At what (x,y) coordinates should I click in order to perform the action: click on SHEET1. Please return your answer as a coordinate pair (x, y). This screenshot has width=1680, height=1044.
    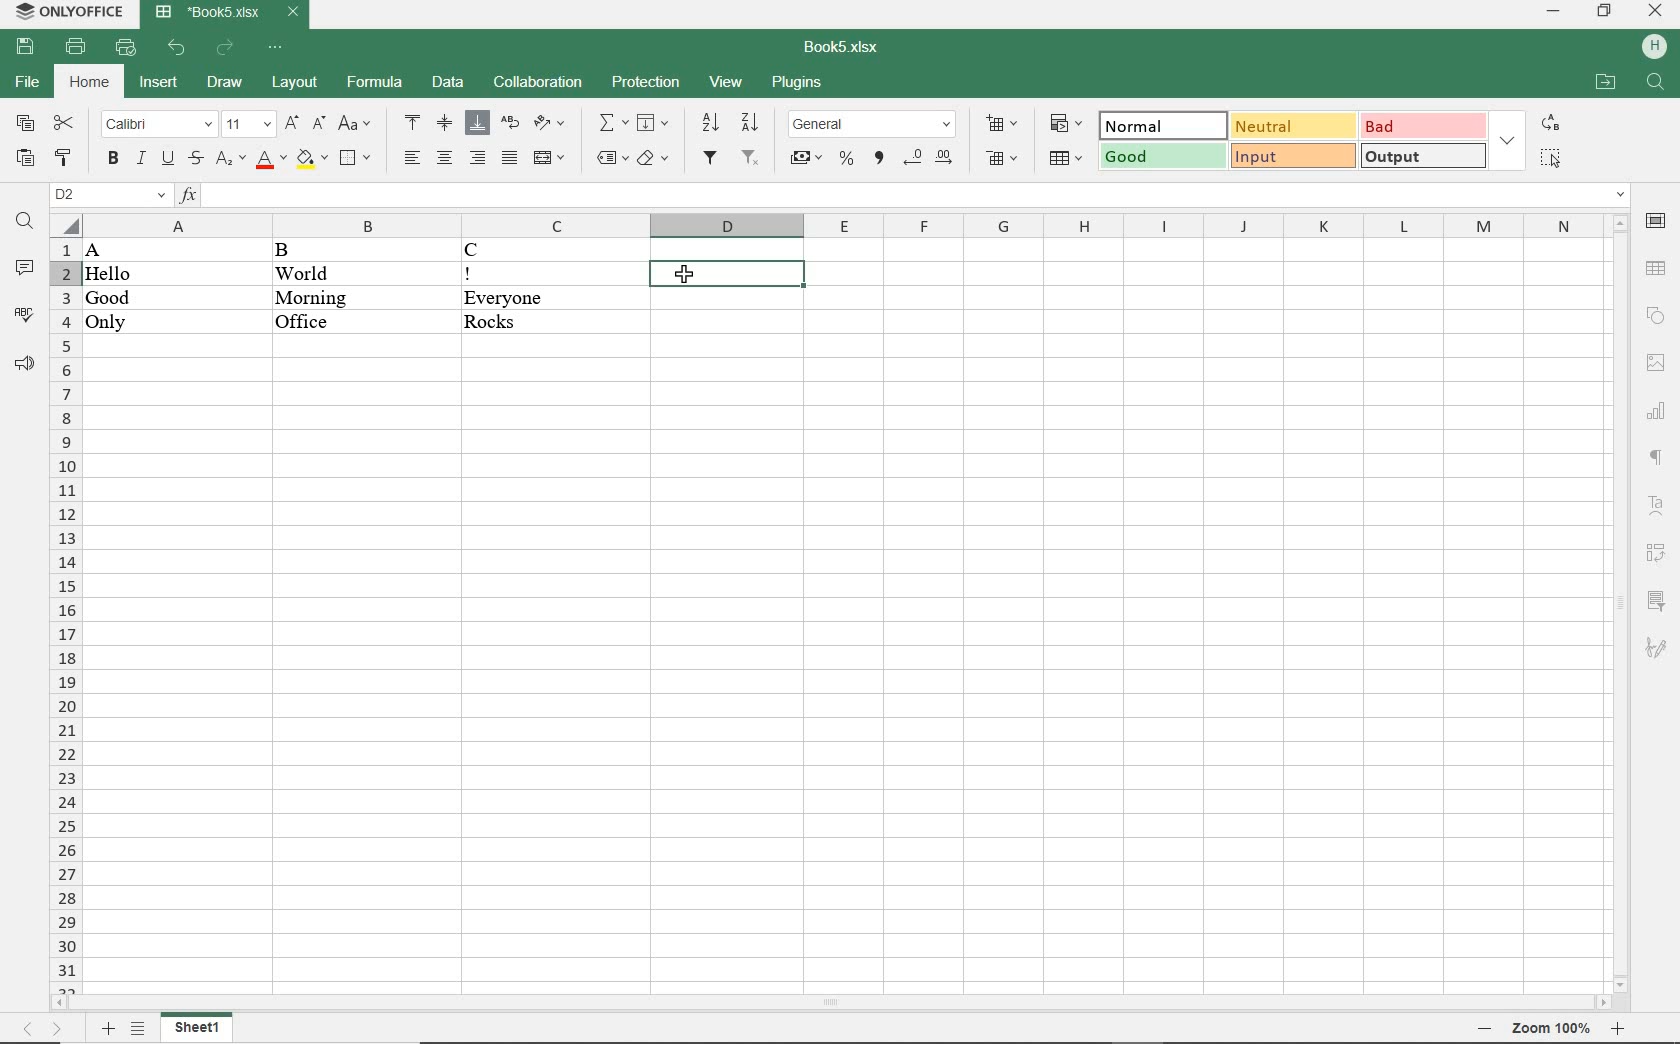
    Looking at the image, I should click on (200, 1027).